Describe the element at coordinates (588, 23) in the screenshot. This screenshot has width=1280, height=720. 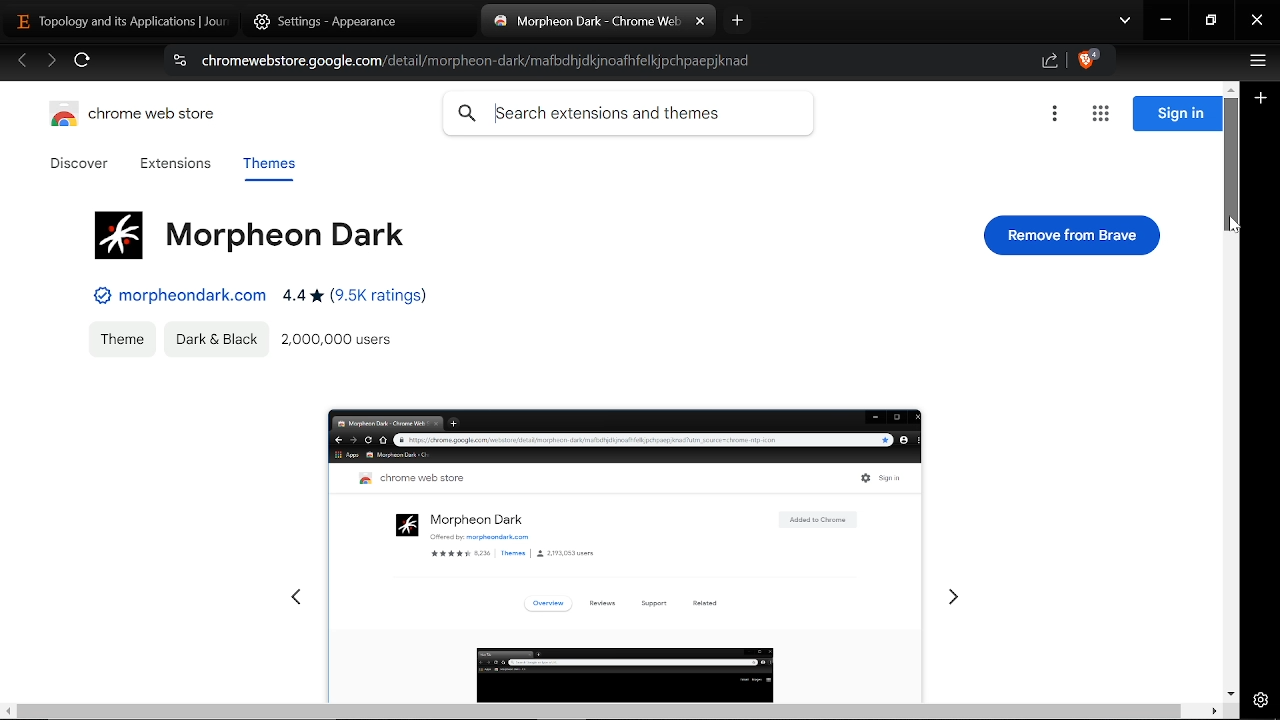
I see `Current tab` at that location.